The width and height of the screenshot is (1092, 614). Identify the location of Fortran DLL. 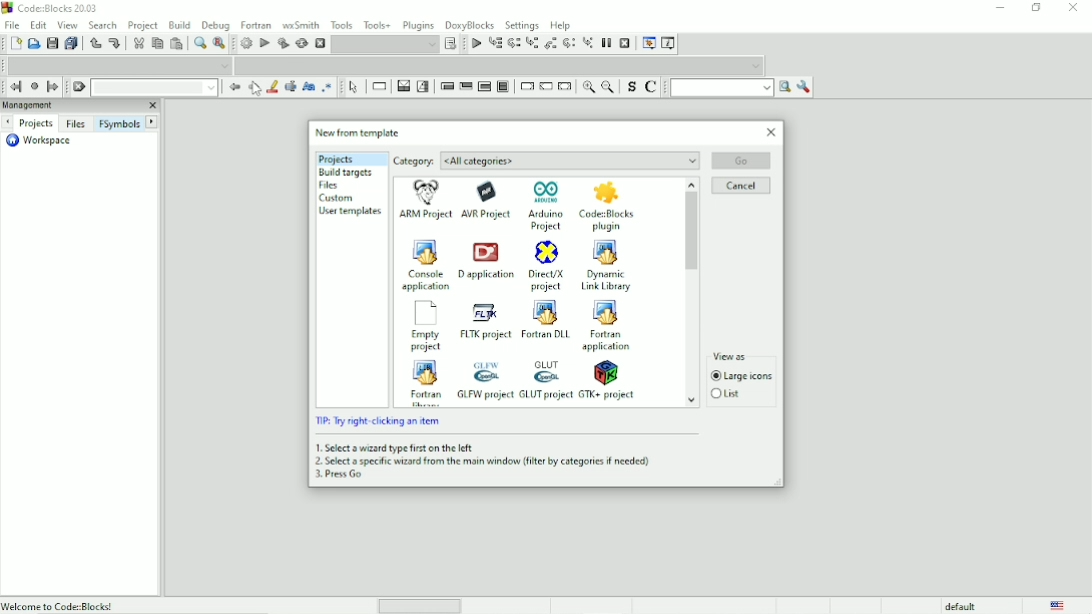
(546, 320).